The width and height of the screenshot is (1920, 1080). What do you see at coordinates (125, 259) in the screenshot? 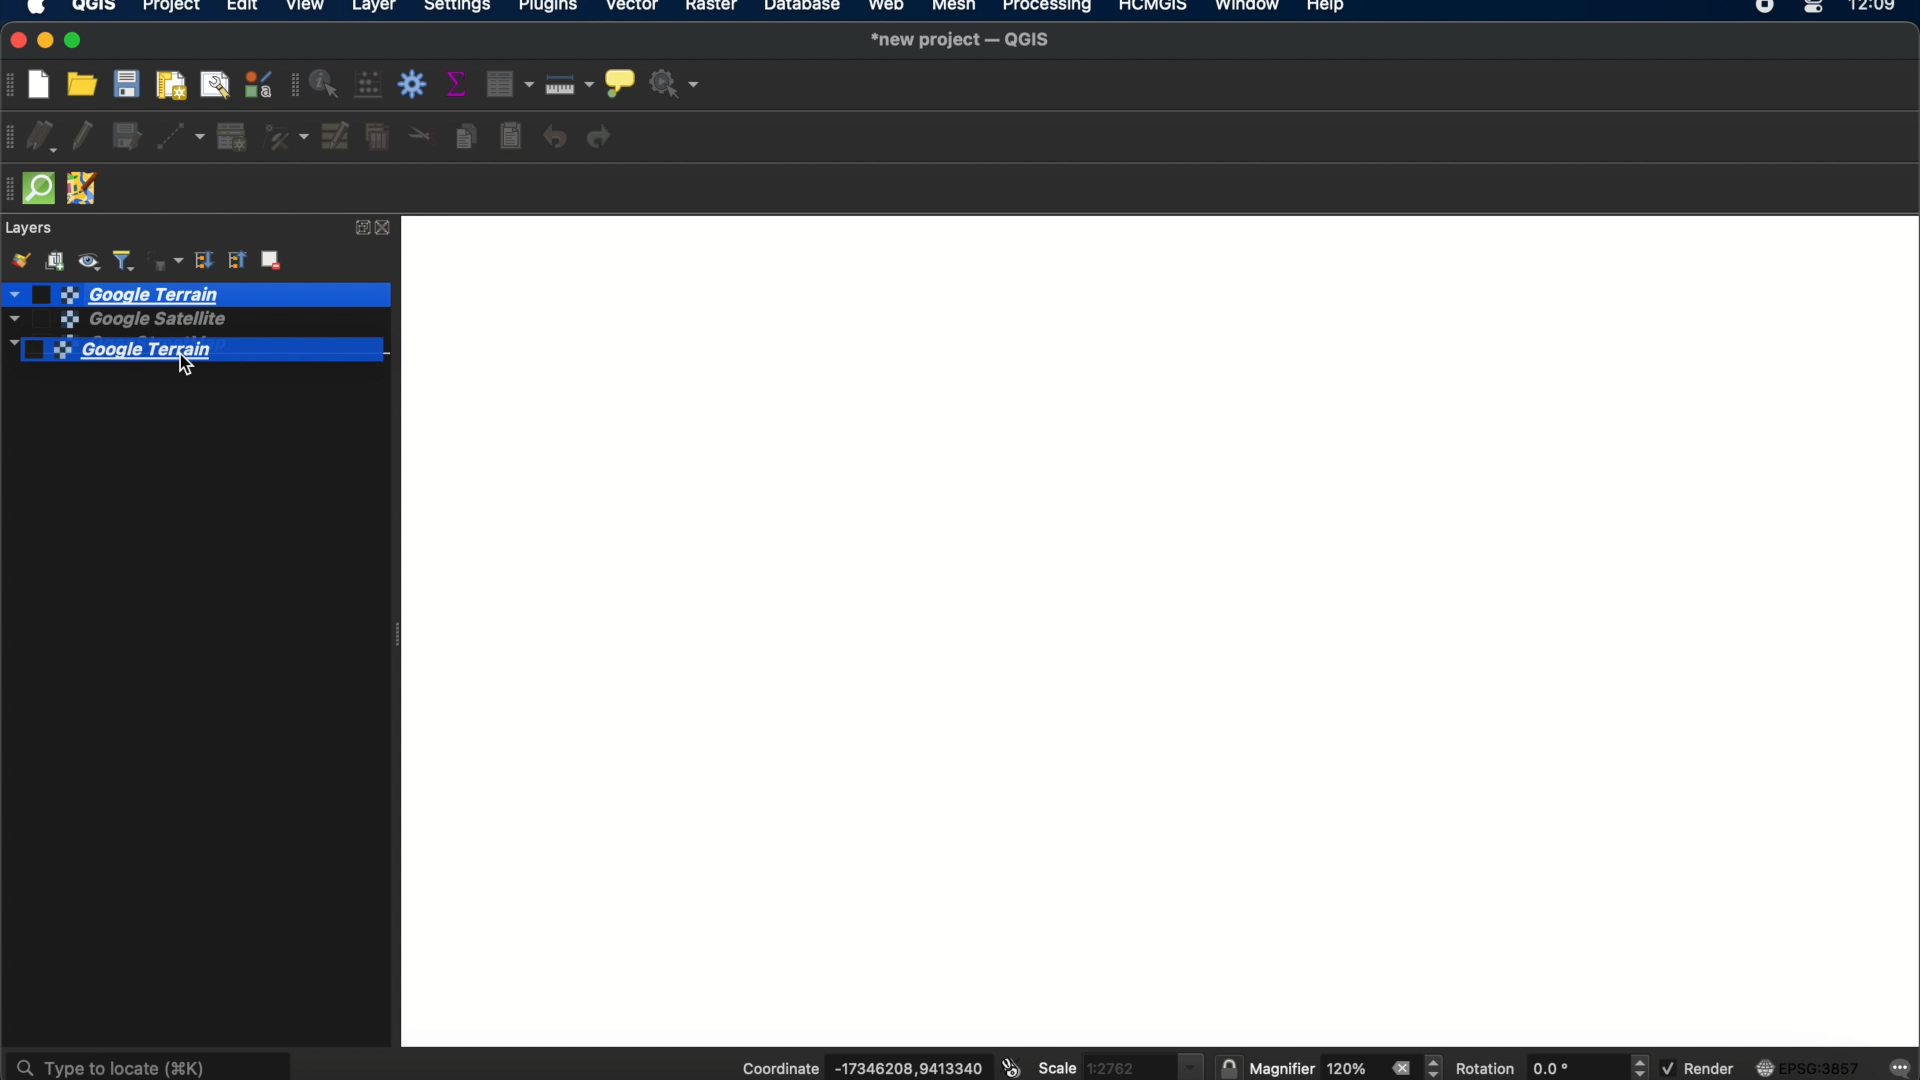
I see `filter legend` at bounding box center [125, 259].